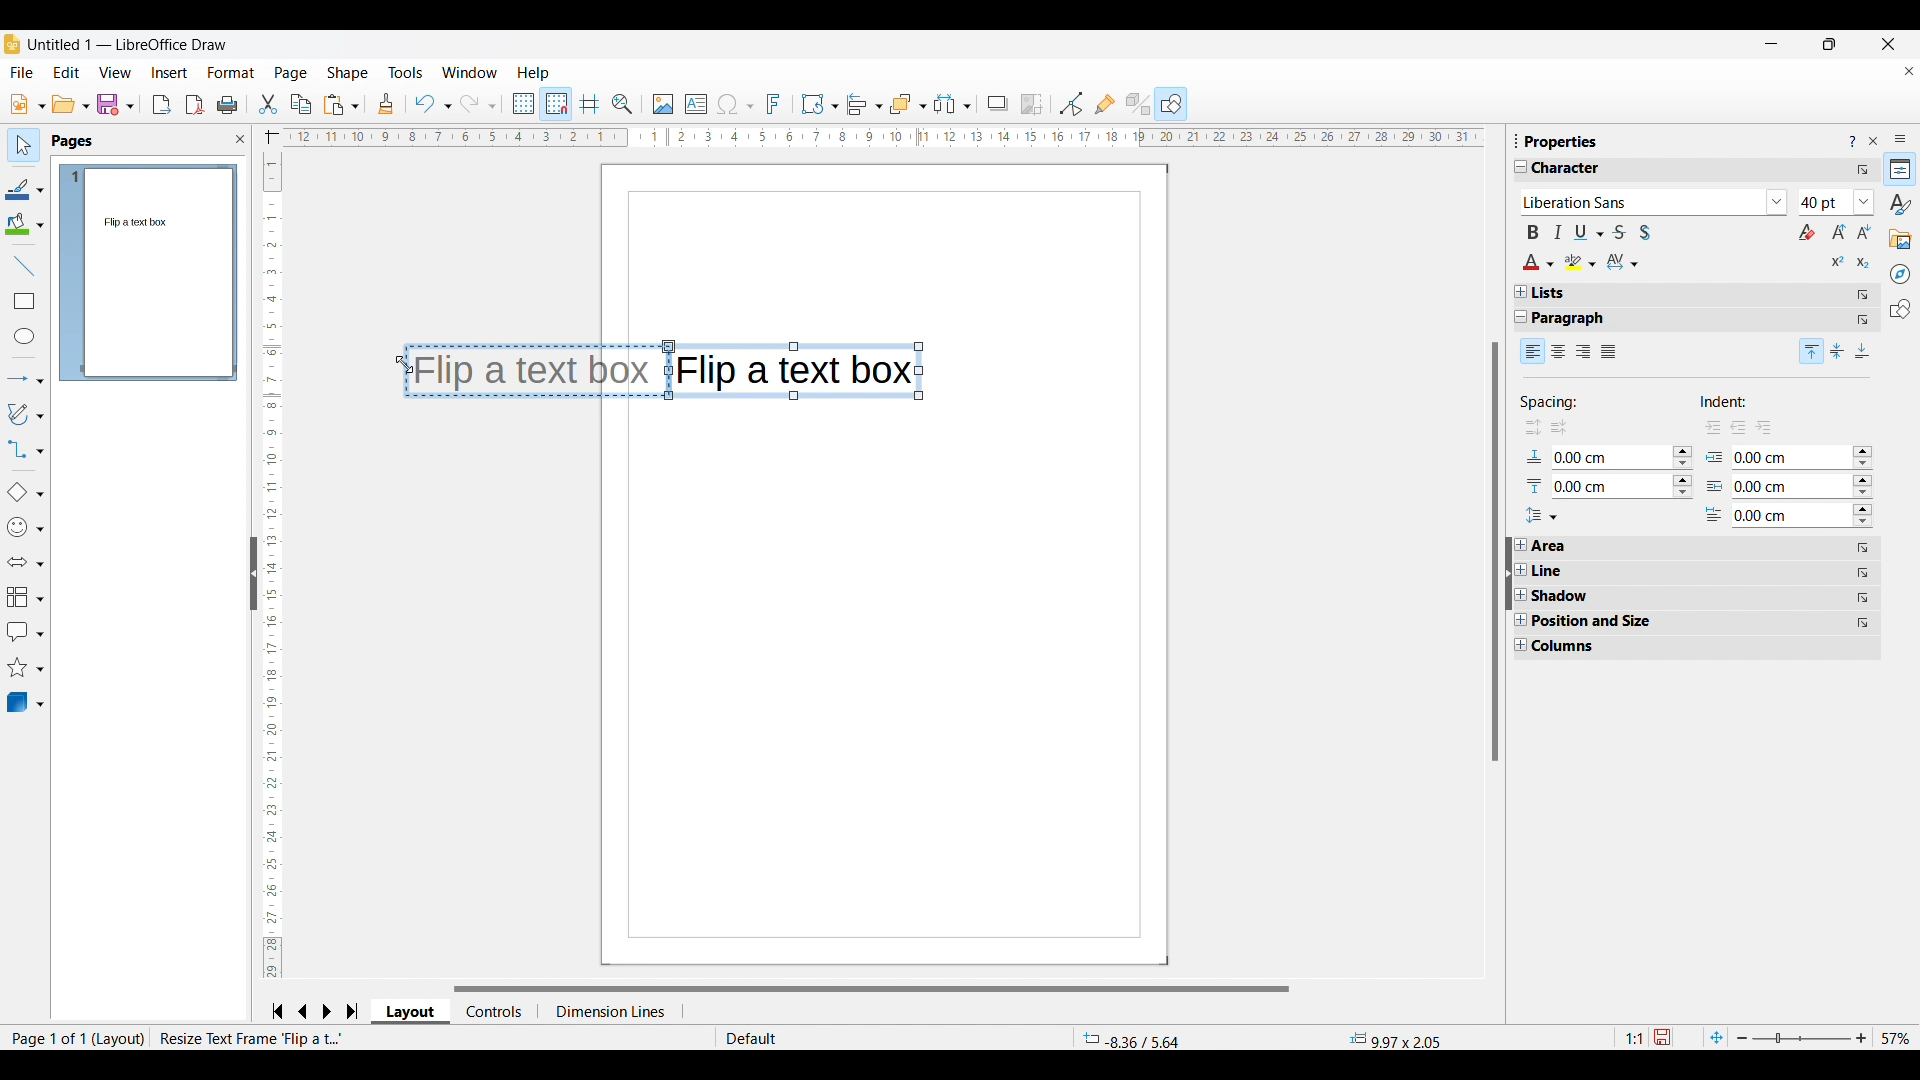 The image size is (1920, 1080). Describe the element at coordinates (1509, 573) in the screenshot. I see `Click to collapse sidebar` at that location.